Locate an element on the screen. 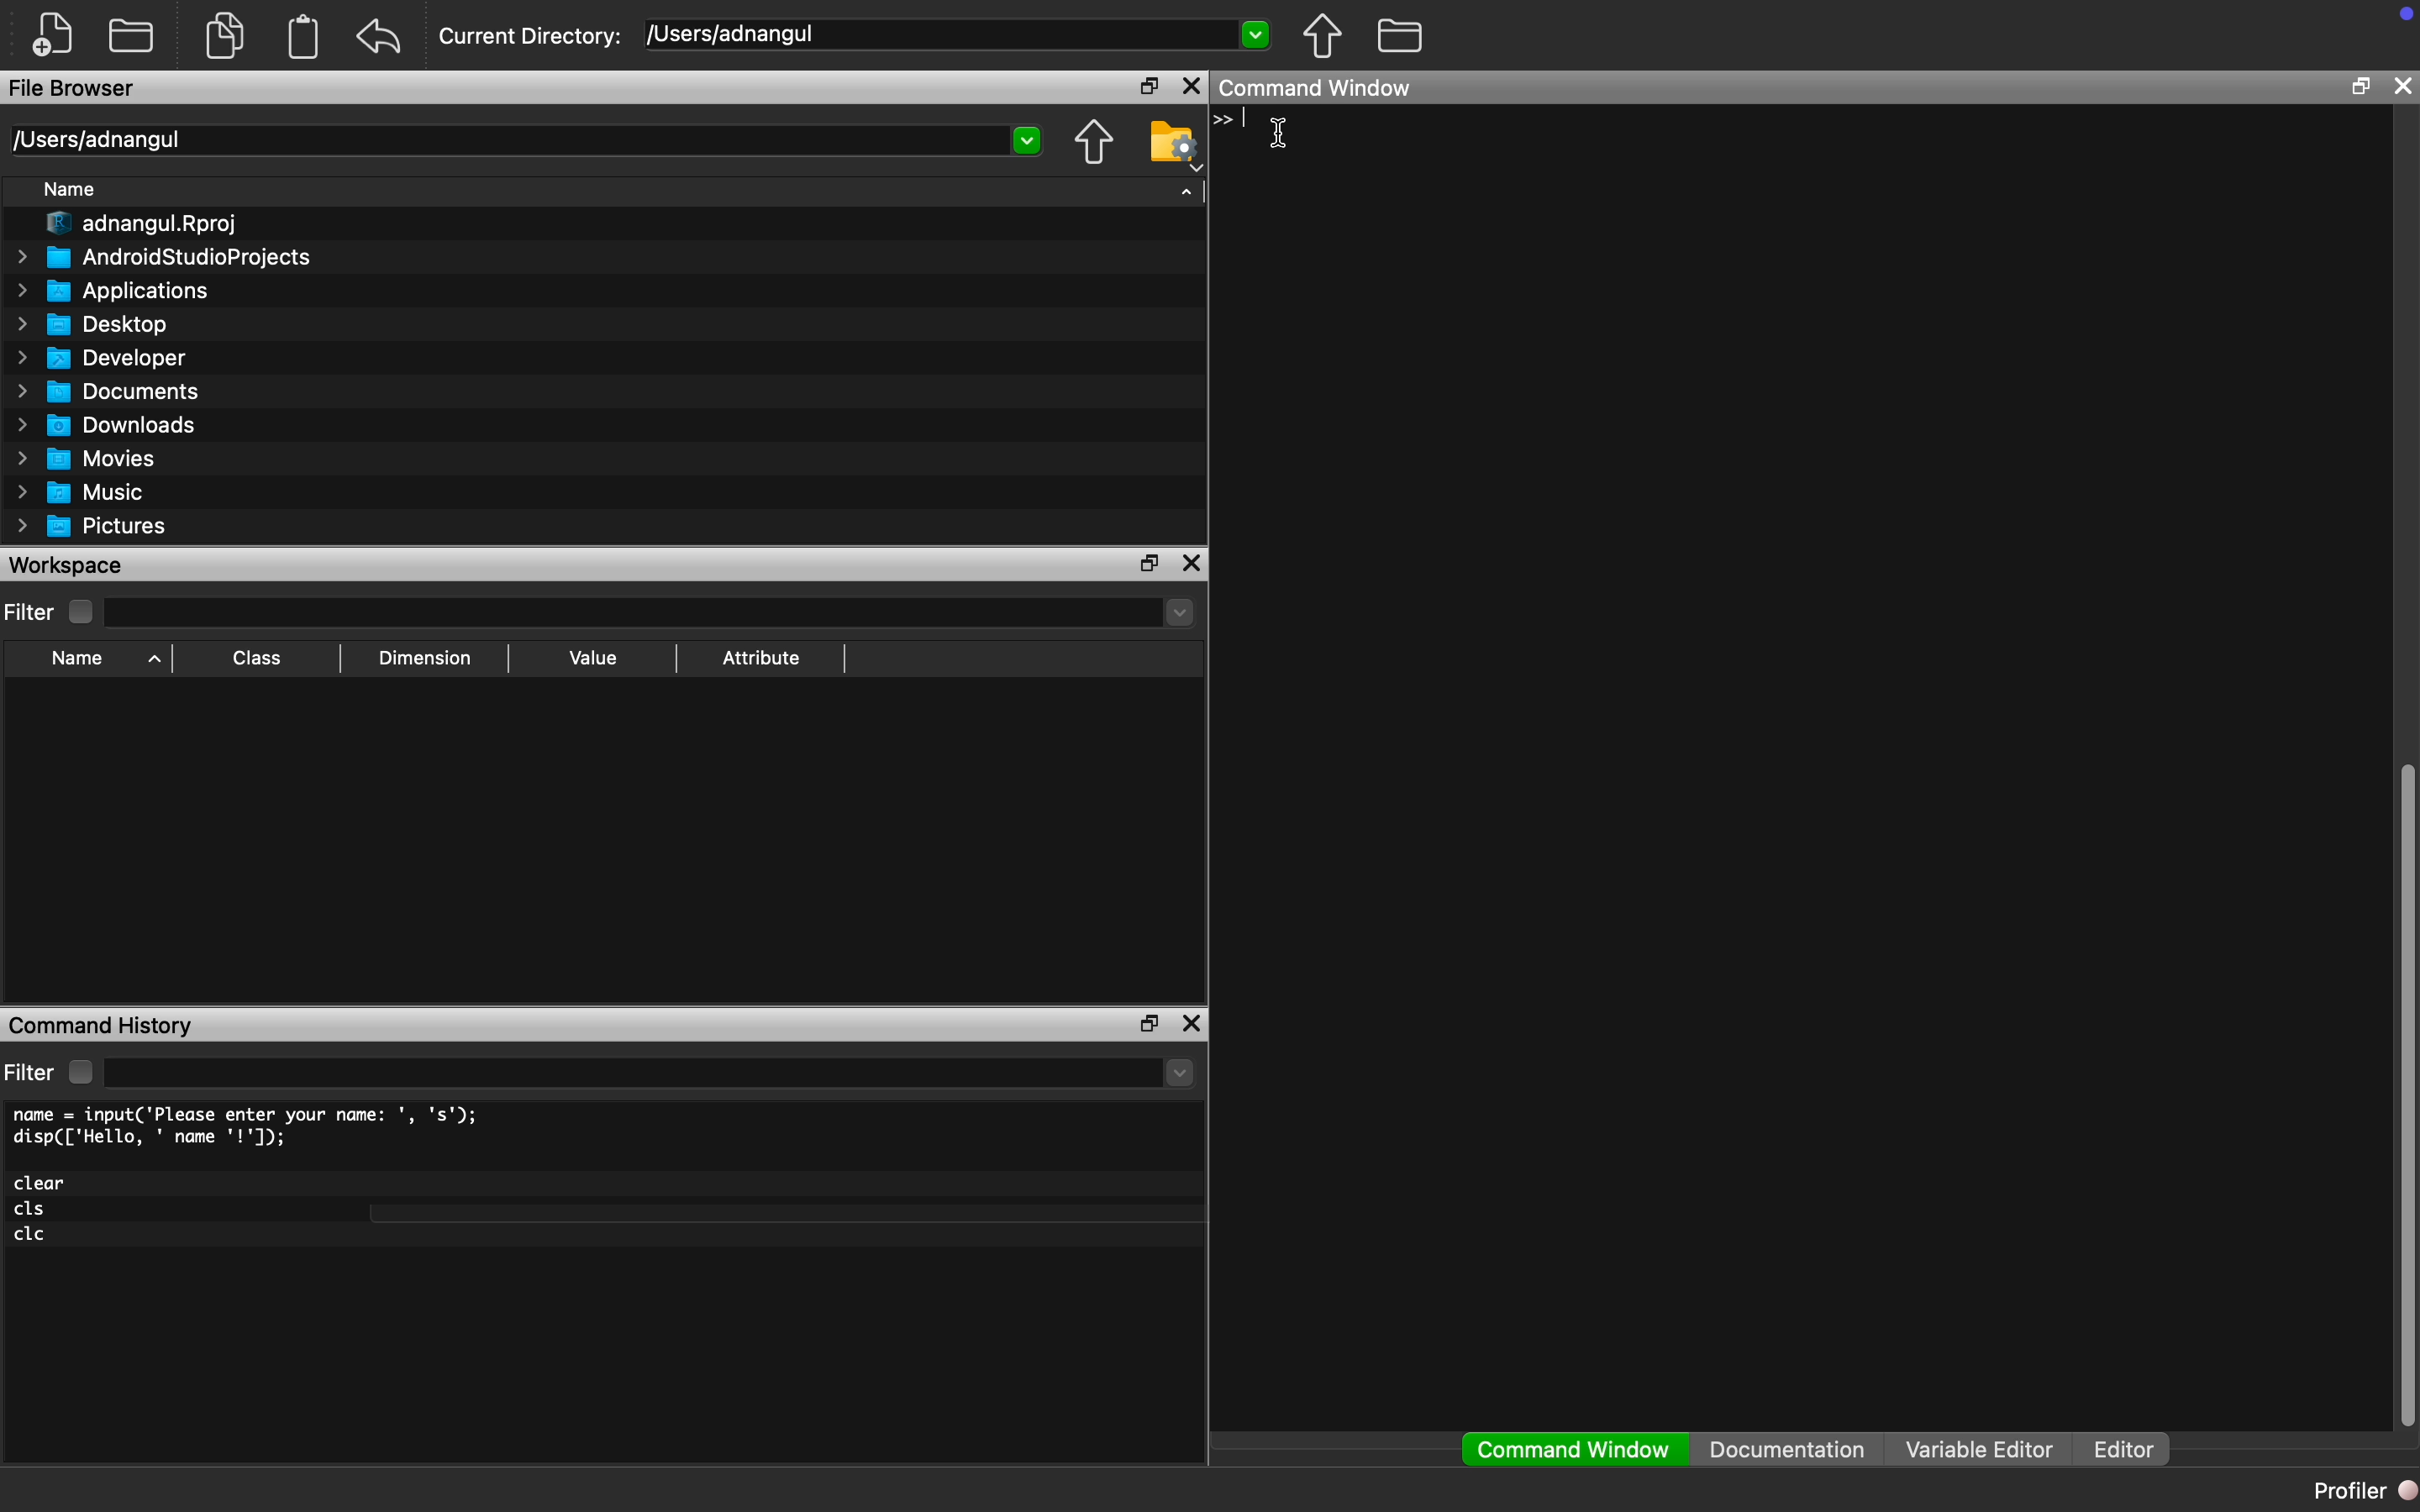  dropdown is located at coordinates (1254, 32).